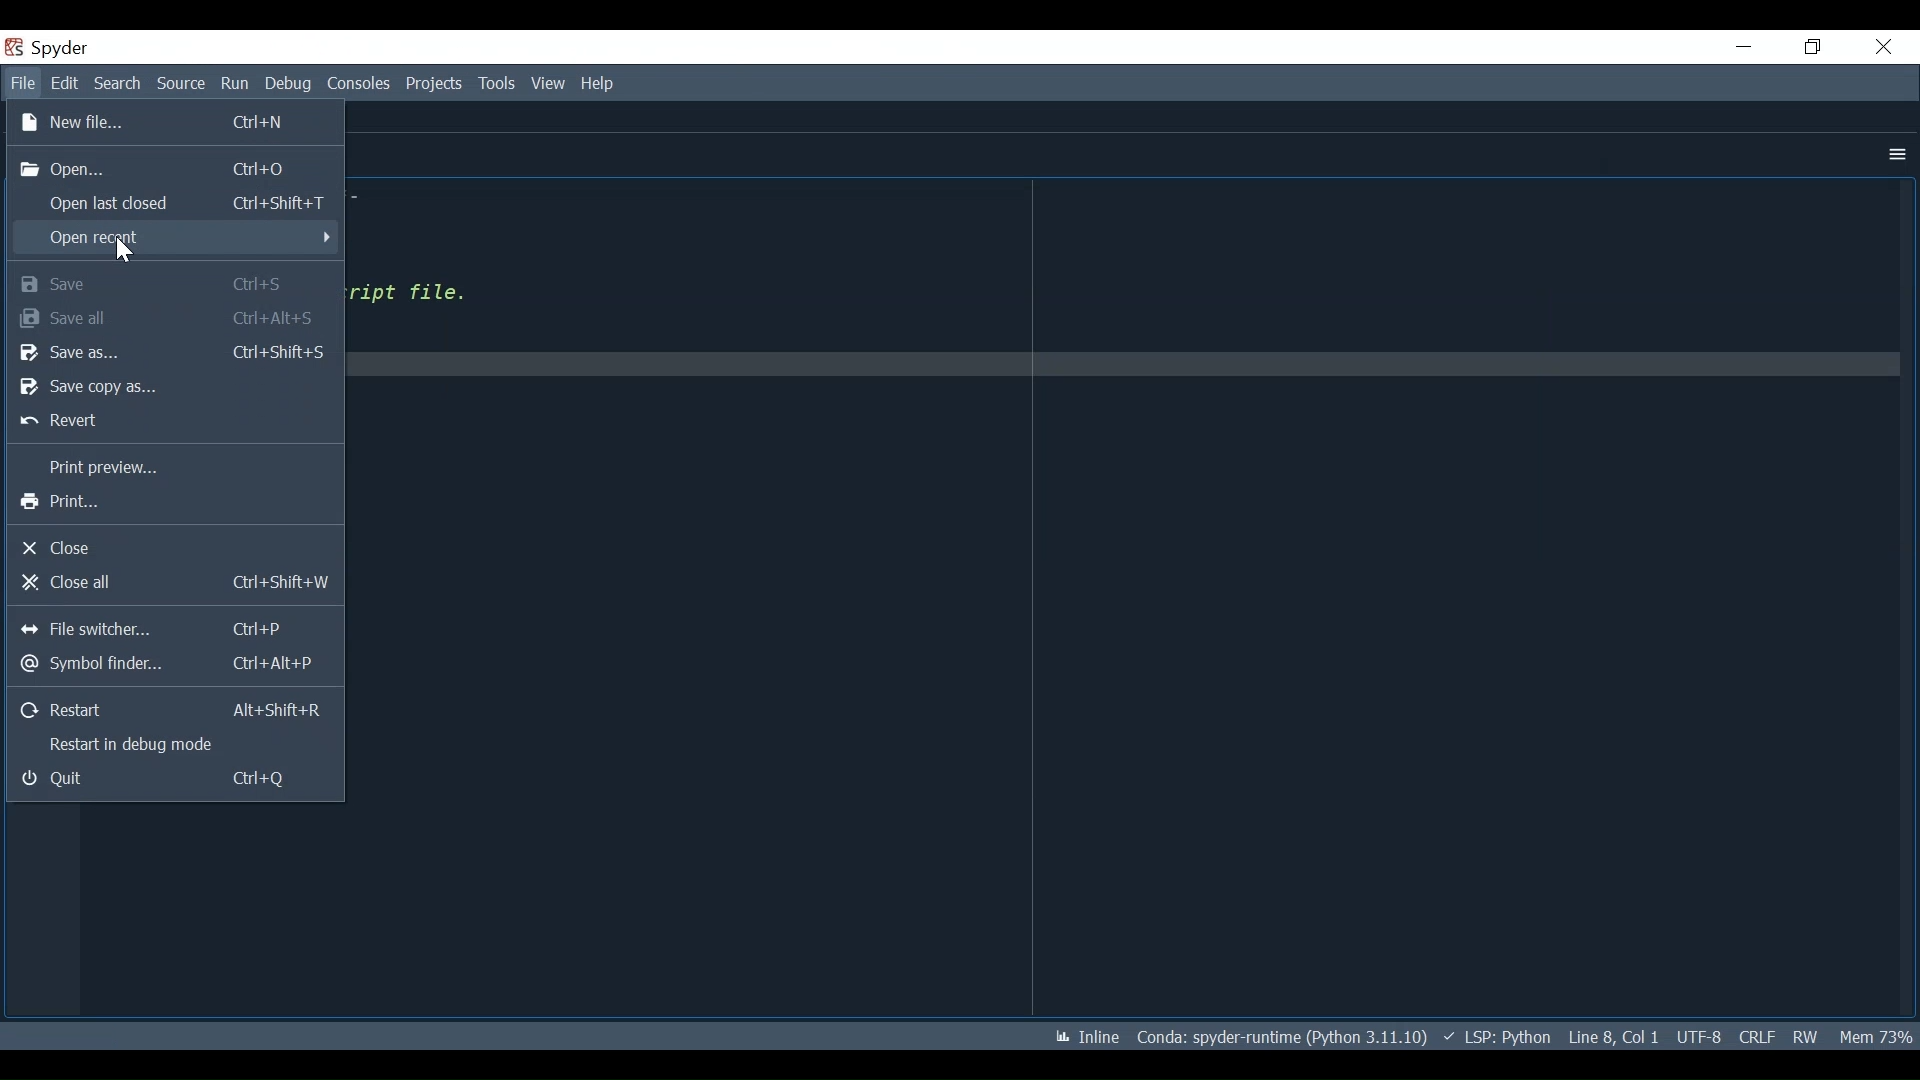  Describe the element at coordinates (1885, 46) in the screenshot. I see `Close` at that location.